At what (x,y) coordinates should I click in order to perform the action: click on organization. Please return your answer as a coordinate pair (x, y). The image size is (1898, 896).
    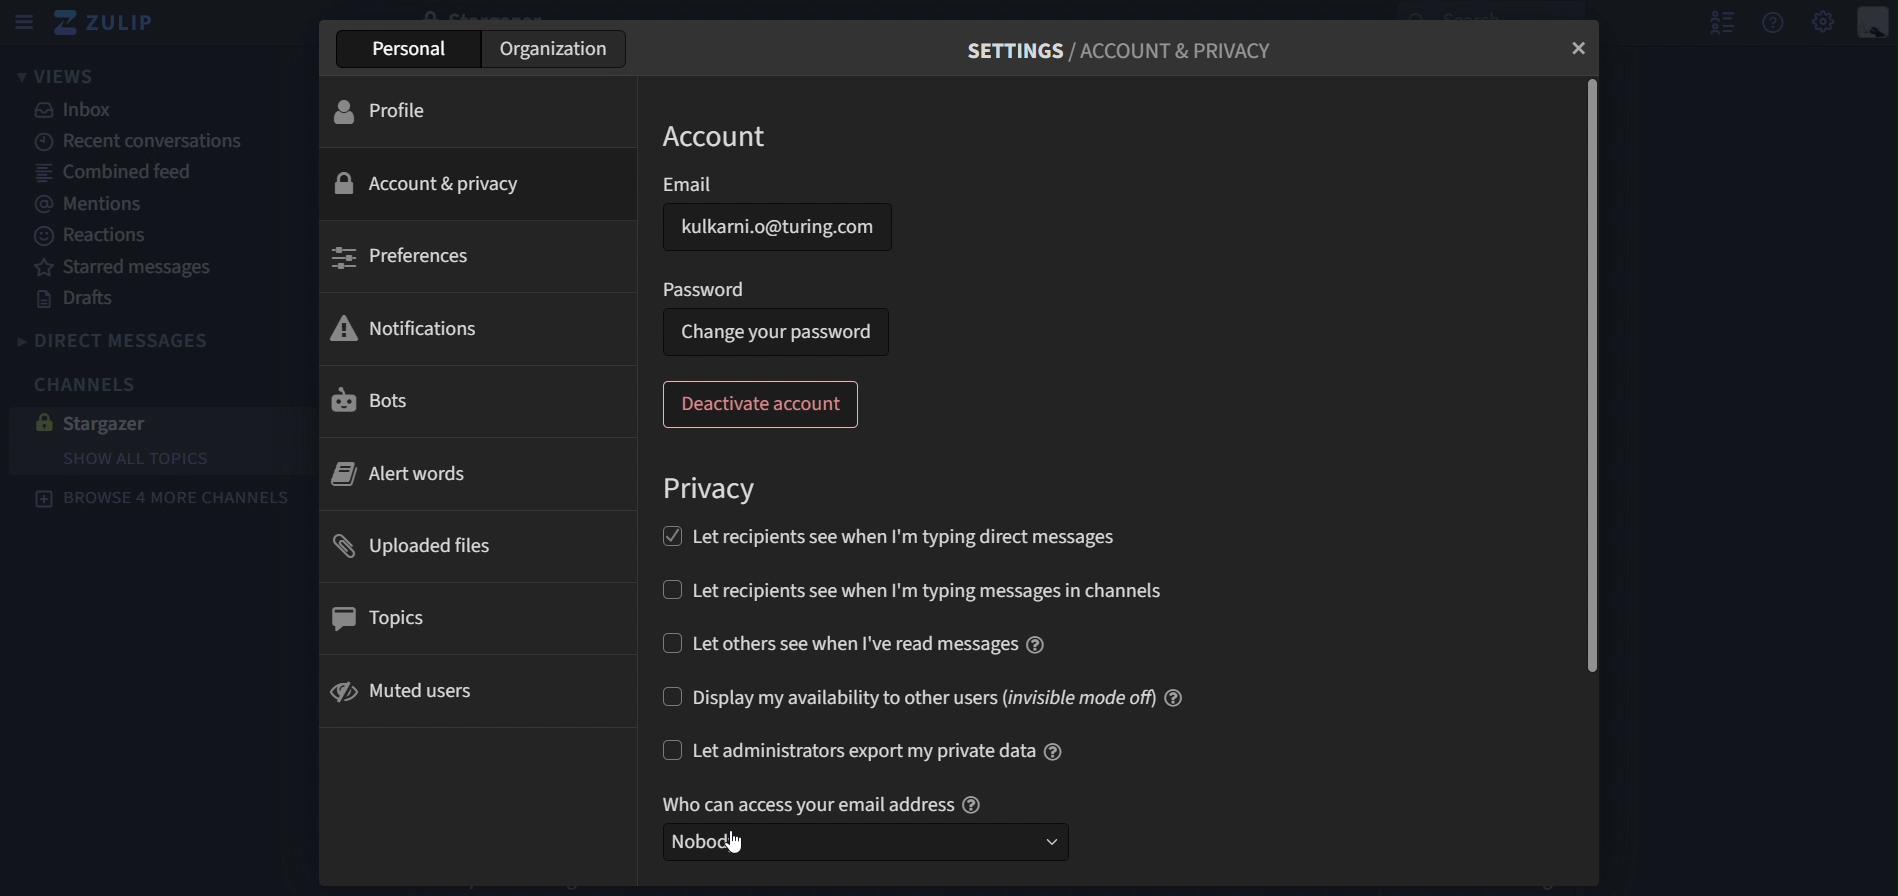
    Looking at the image, I should click on (552, 51).